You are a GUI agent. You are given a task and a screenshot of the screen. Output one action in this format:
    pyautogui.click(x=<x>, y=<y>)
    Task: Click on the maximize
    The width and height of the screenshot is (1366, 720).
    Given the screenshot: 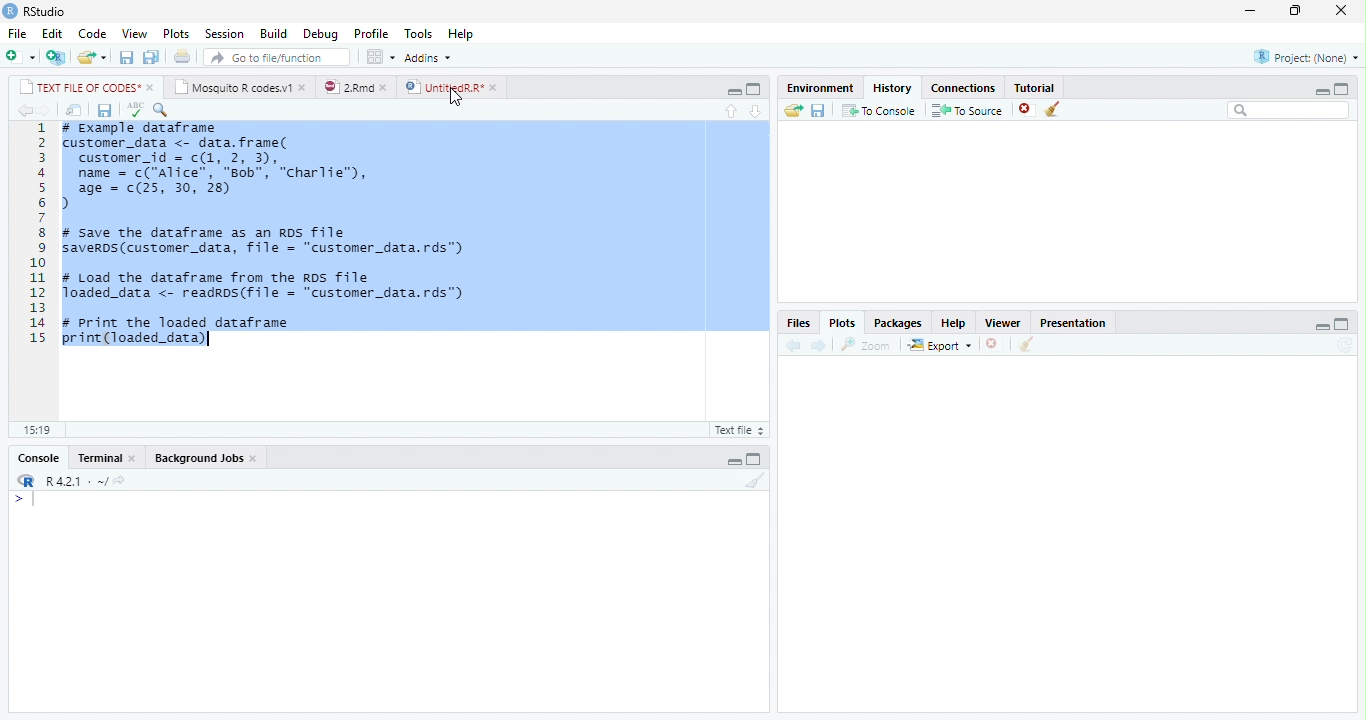 What is the action you would take?
    pyautogui.click(x=754, y=459)
    